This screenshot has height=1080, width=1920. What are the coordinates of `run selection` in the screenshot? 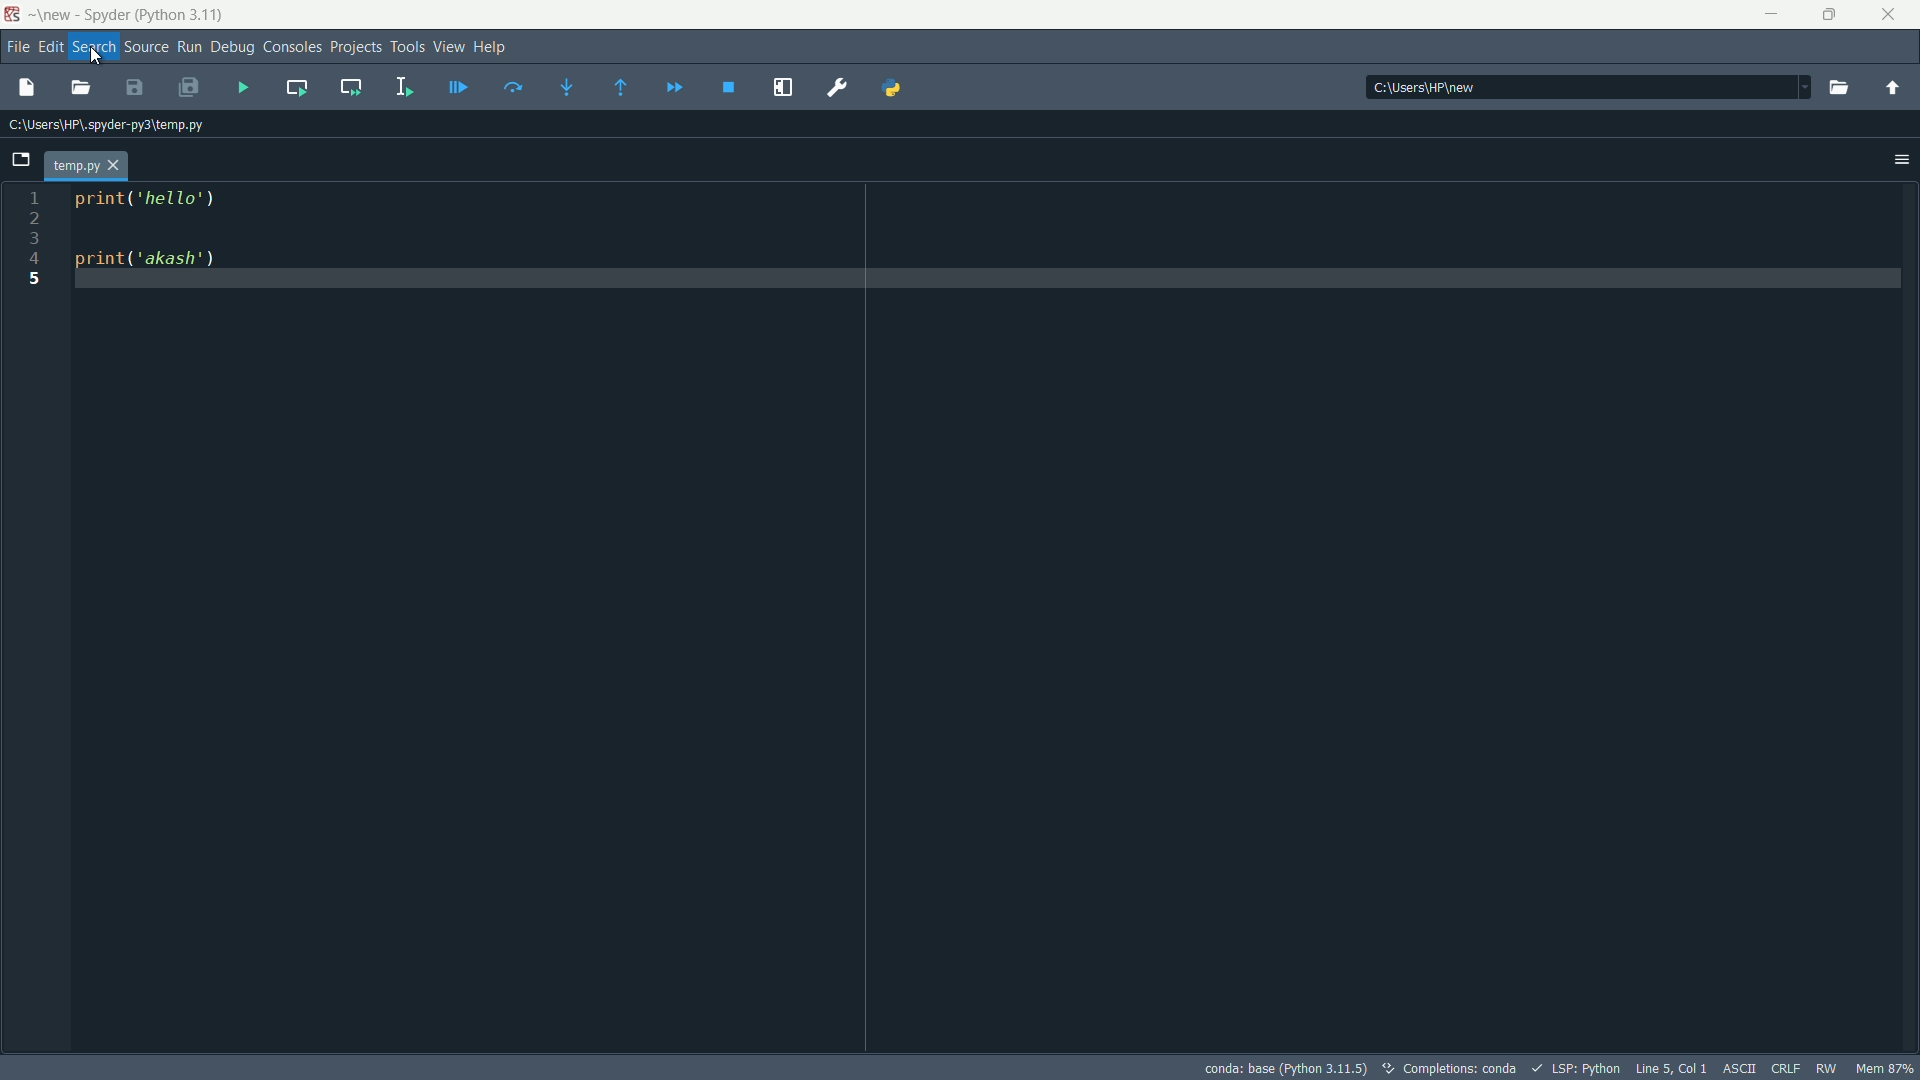 It's located at (403, 87).